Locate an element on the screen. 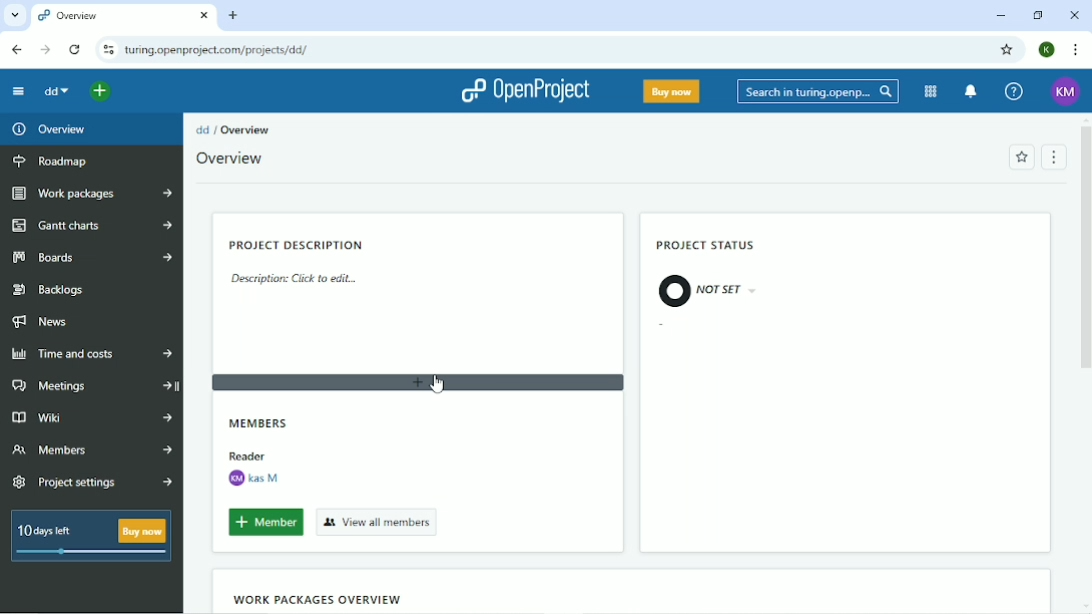 Image resolution: width=1092 pixels, height=614 pixels. To notification center is located at coordinates (971, 90).